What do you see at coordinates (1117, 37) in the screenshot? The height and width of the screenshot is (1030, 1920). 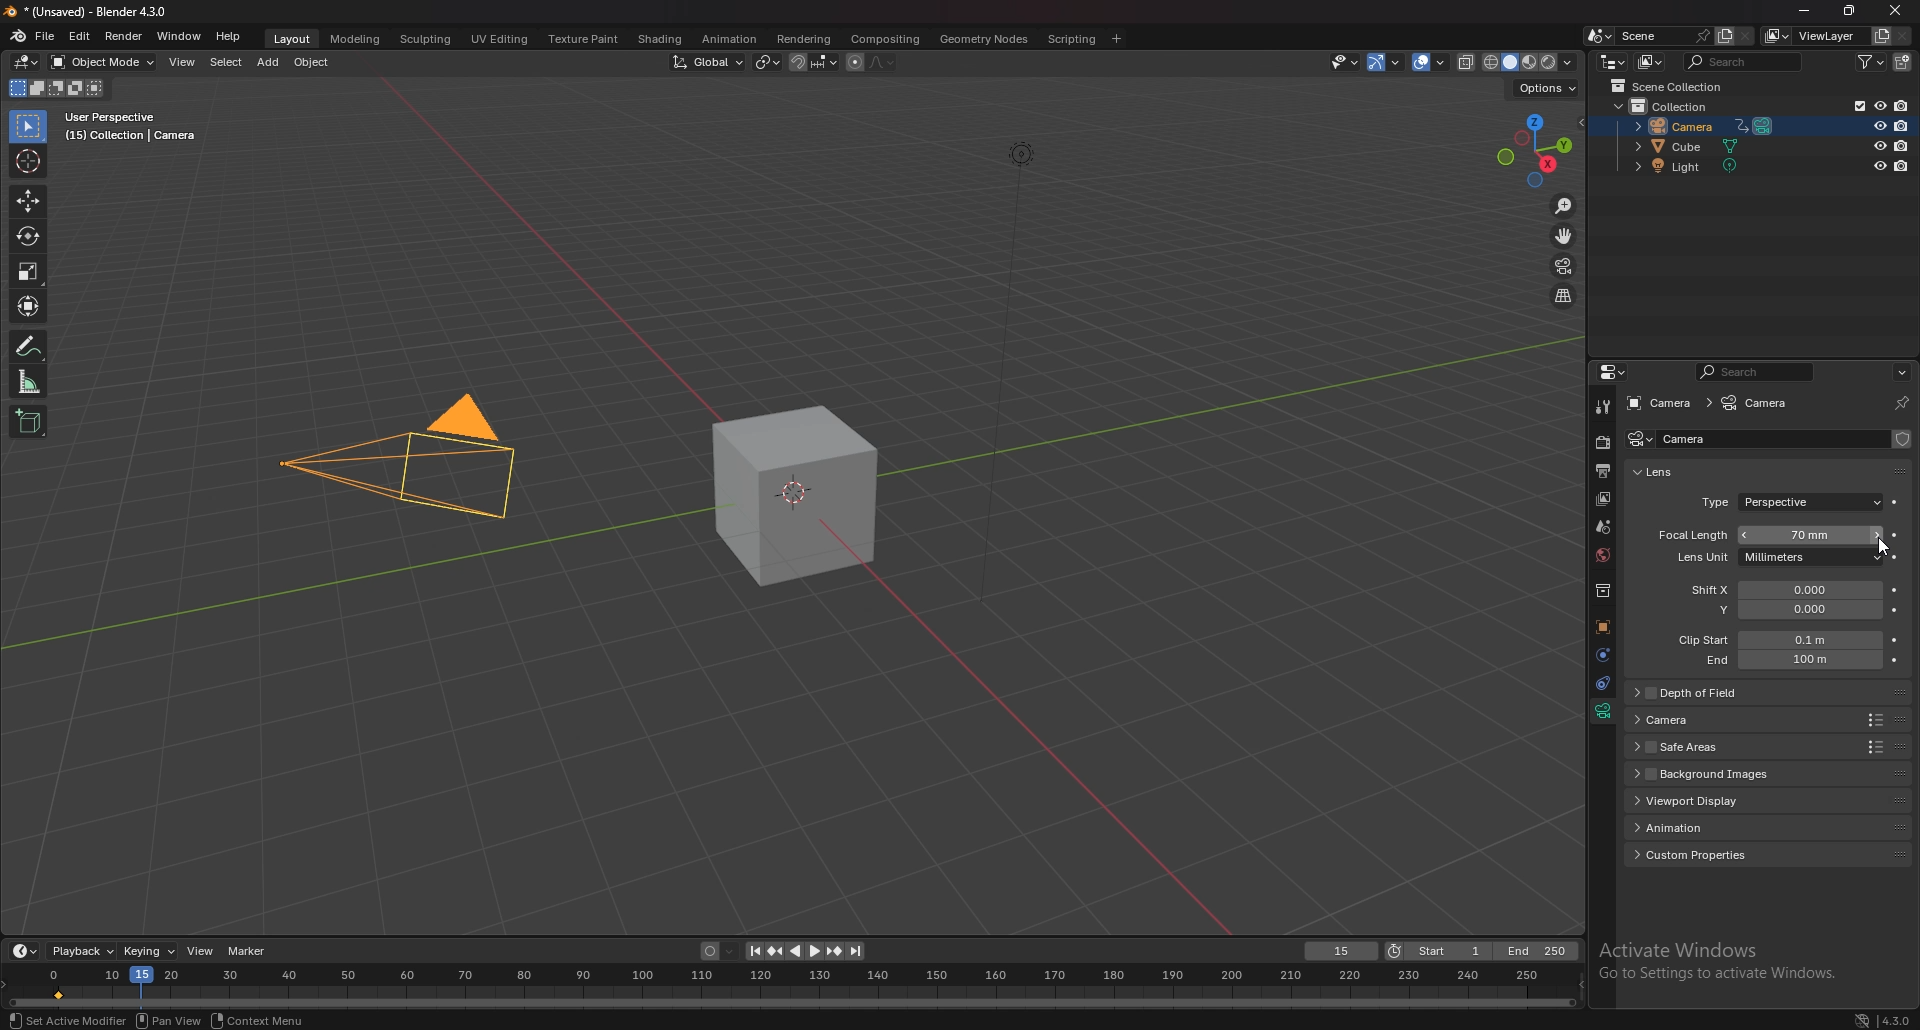 I see `add workspace` at bounding box center [1117, 37].